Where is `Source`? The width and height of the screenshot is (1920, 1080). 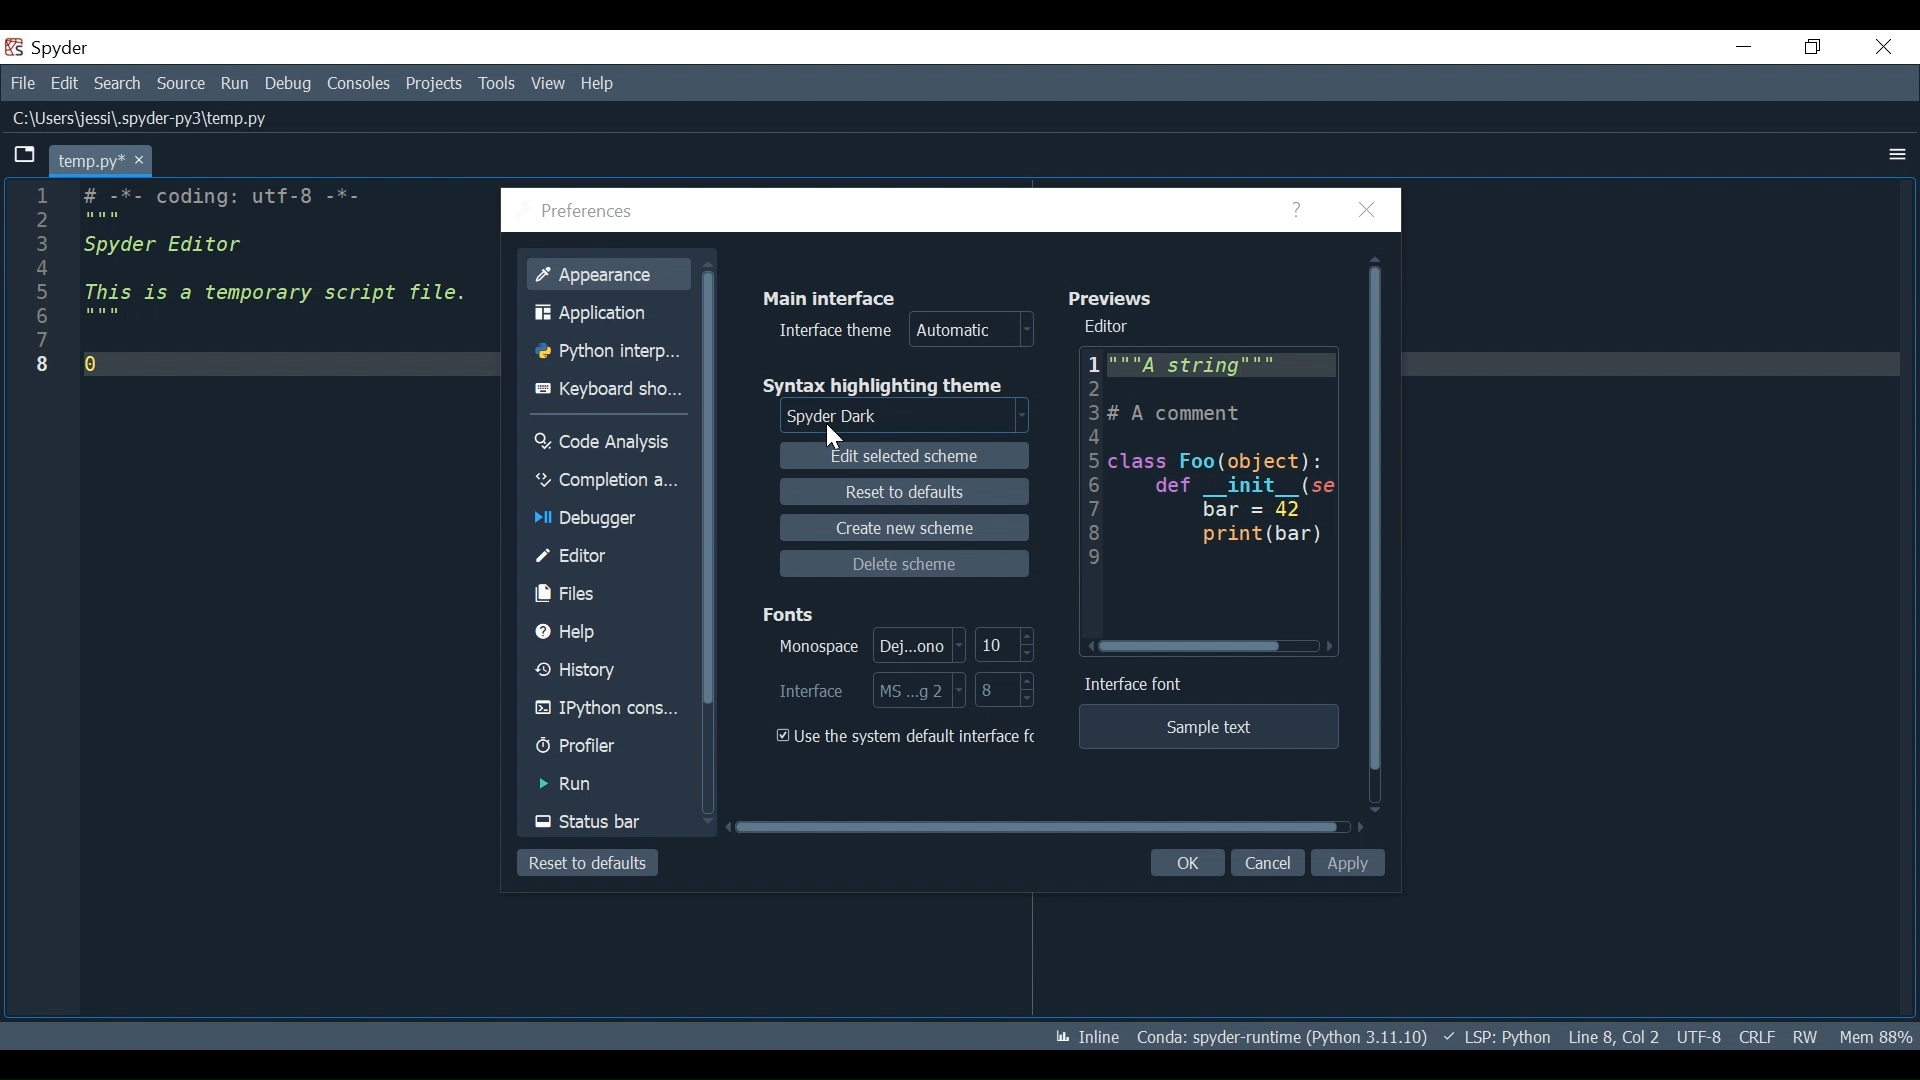 Source is located at coordinates (181, 83).